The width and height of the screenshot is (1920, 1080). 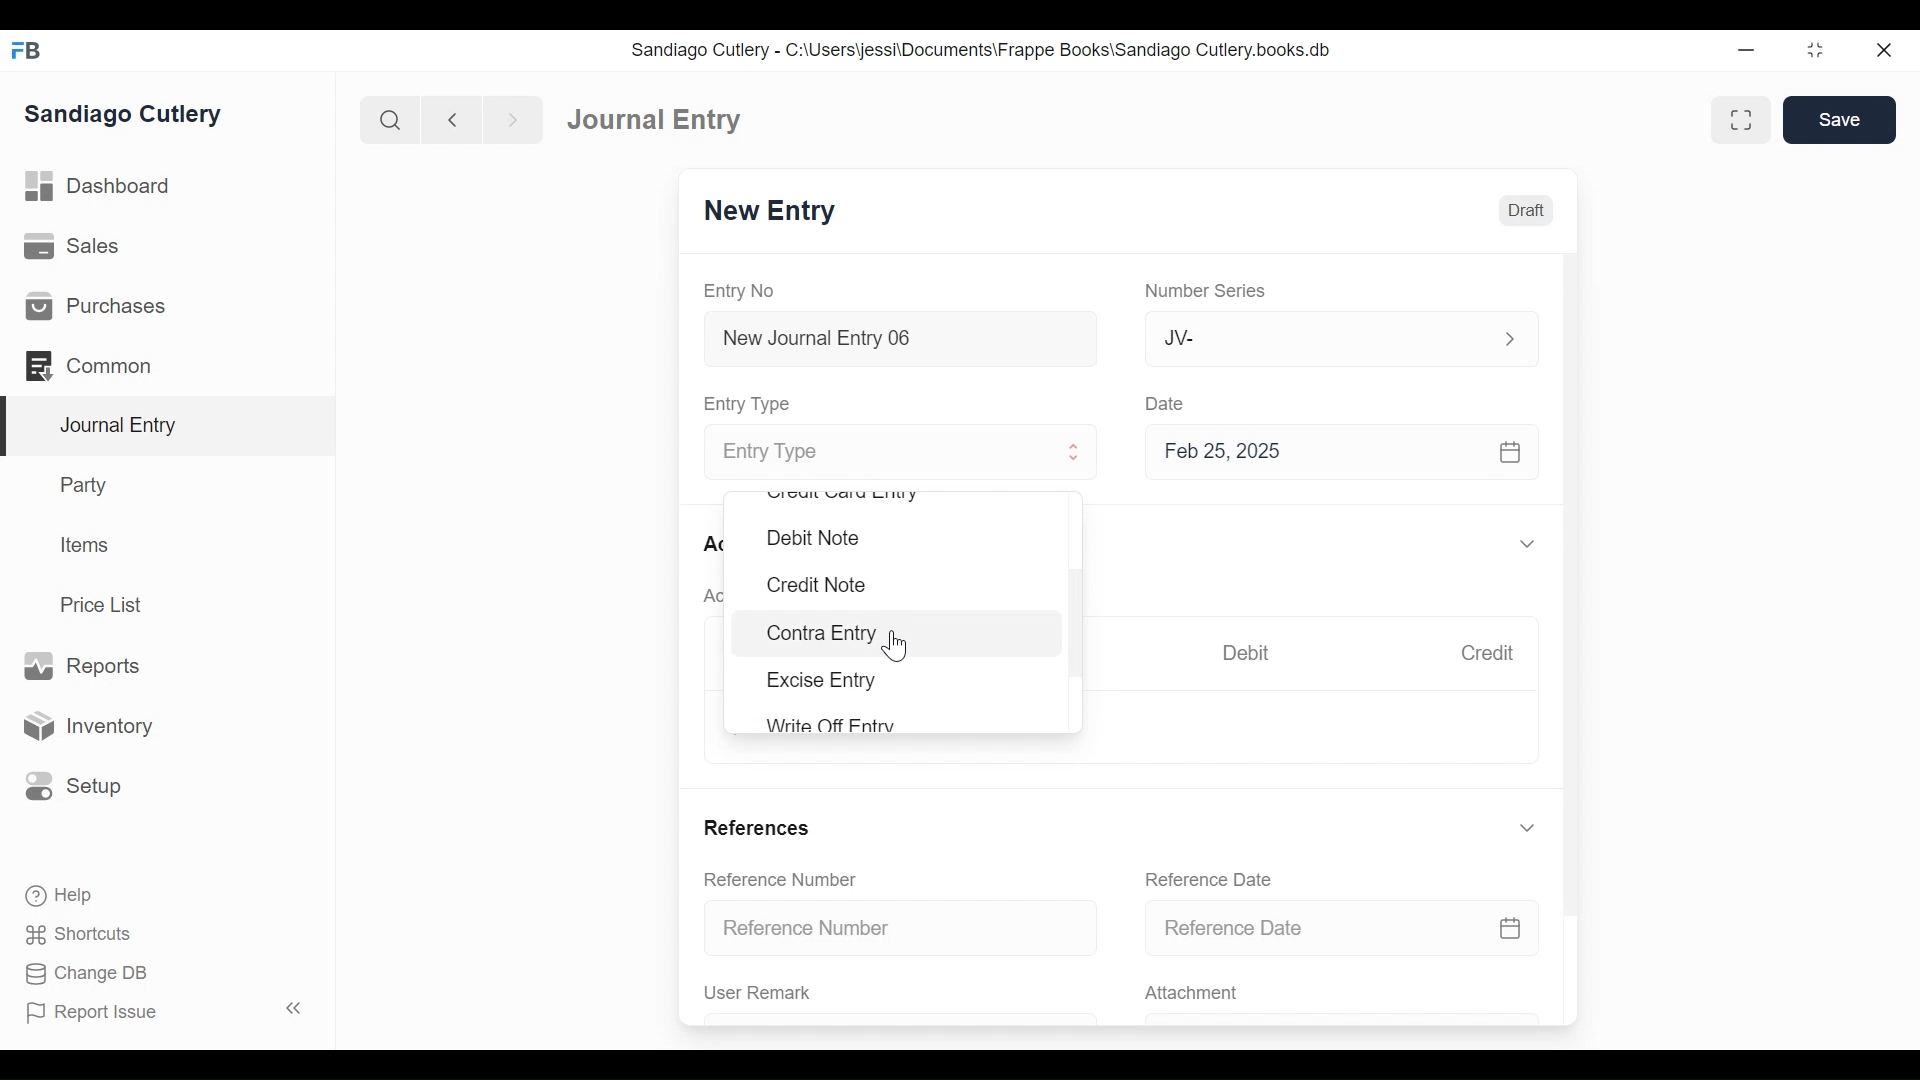 What do you see at coordinates (1818, 49) in the screenshot?
I see `Restore` at bounding box center [1818, 49].